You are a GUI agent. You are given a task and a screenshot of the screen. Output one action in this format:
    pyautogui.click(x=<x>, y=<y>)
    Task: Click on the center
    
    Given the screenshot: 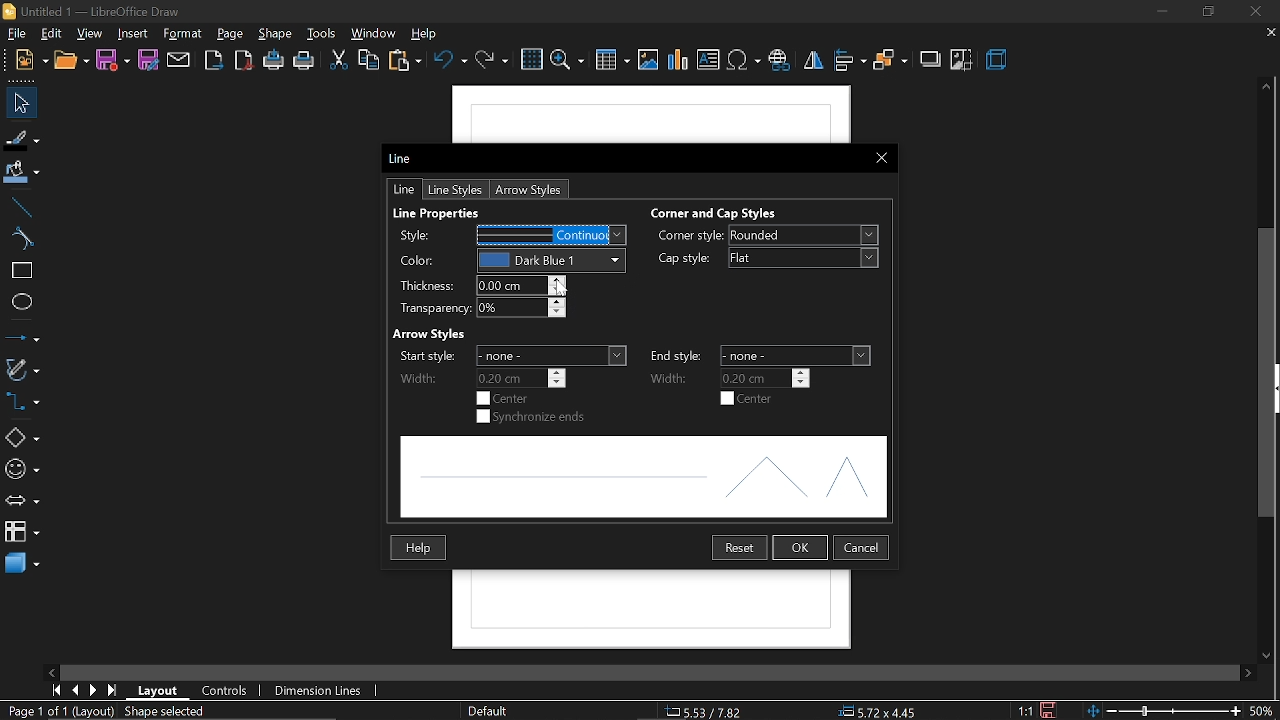 What is the action you would take?
    pyautogui.click(x=749, y=399)
    